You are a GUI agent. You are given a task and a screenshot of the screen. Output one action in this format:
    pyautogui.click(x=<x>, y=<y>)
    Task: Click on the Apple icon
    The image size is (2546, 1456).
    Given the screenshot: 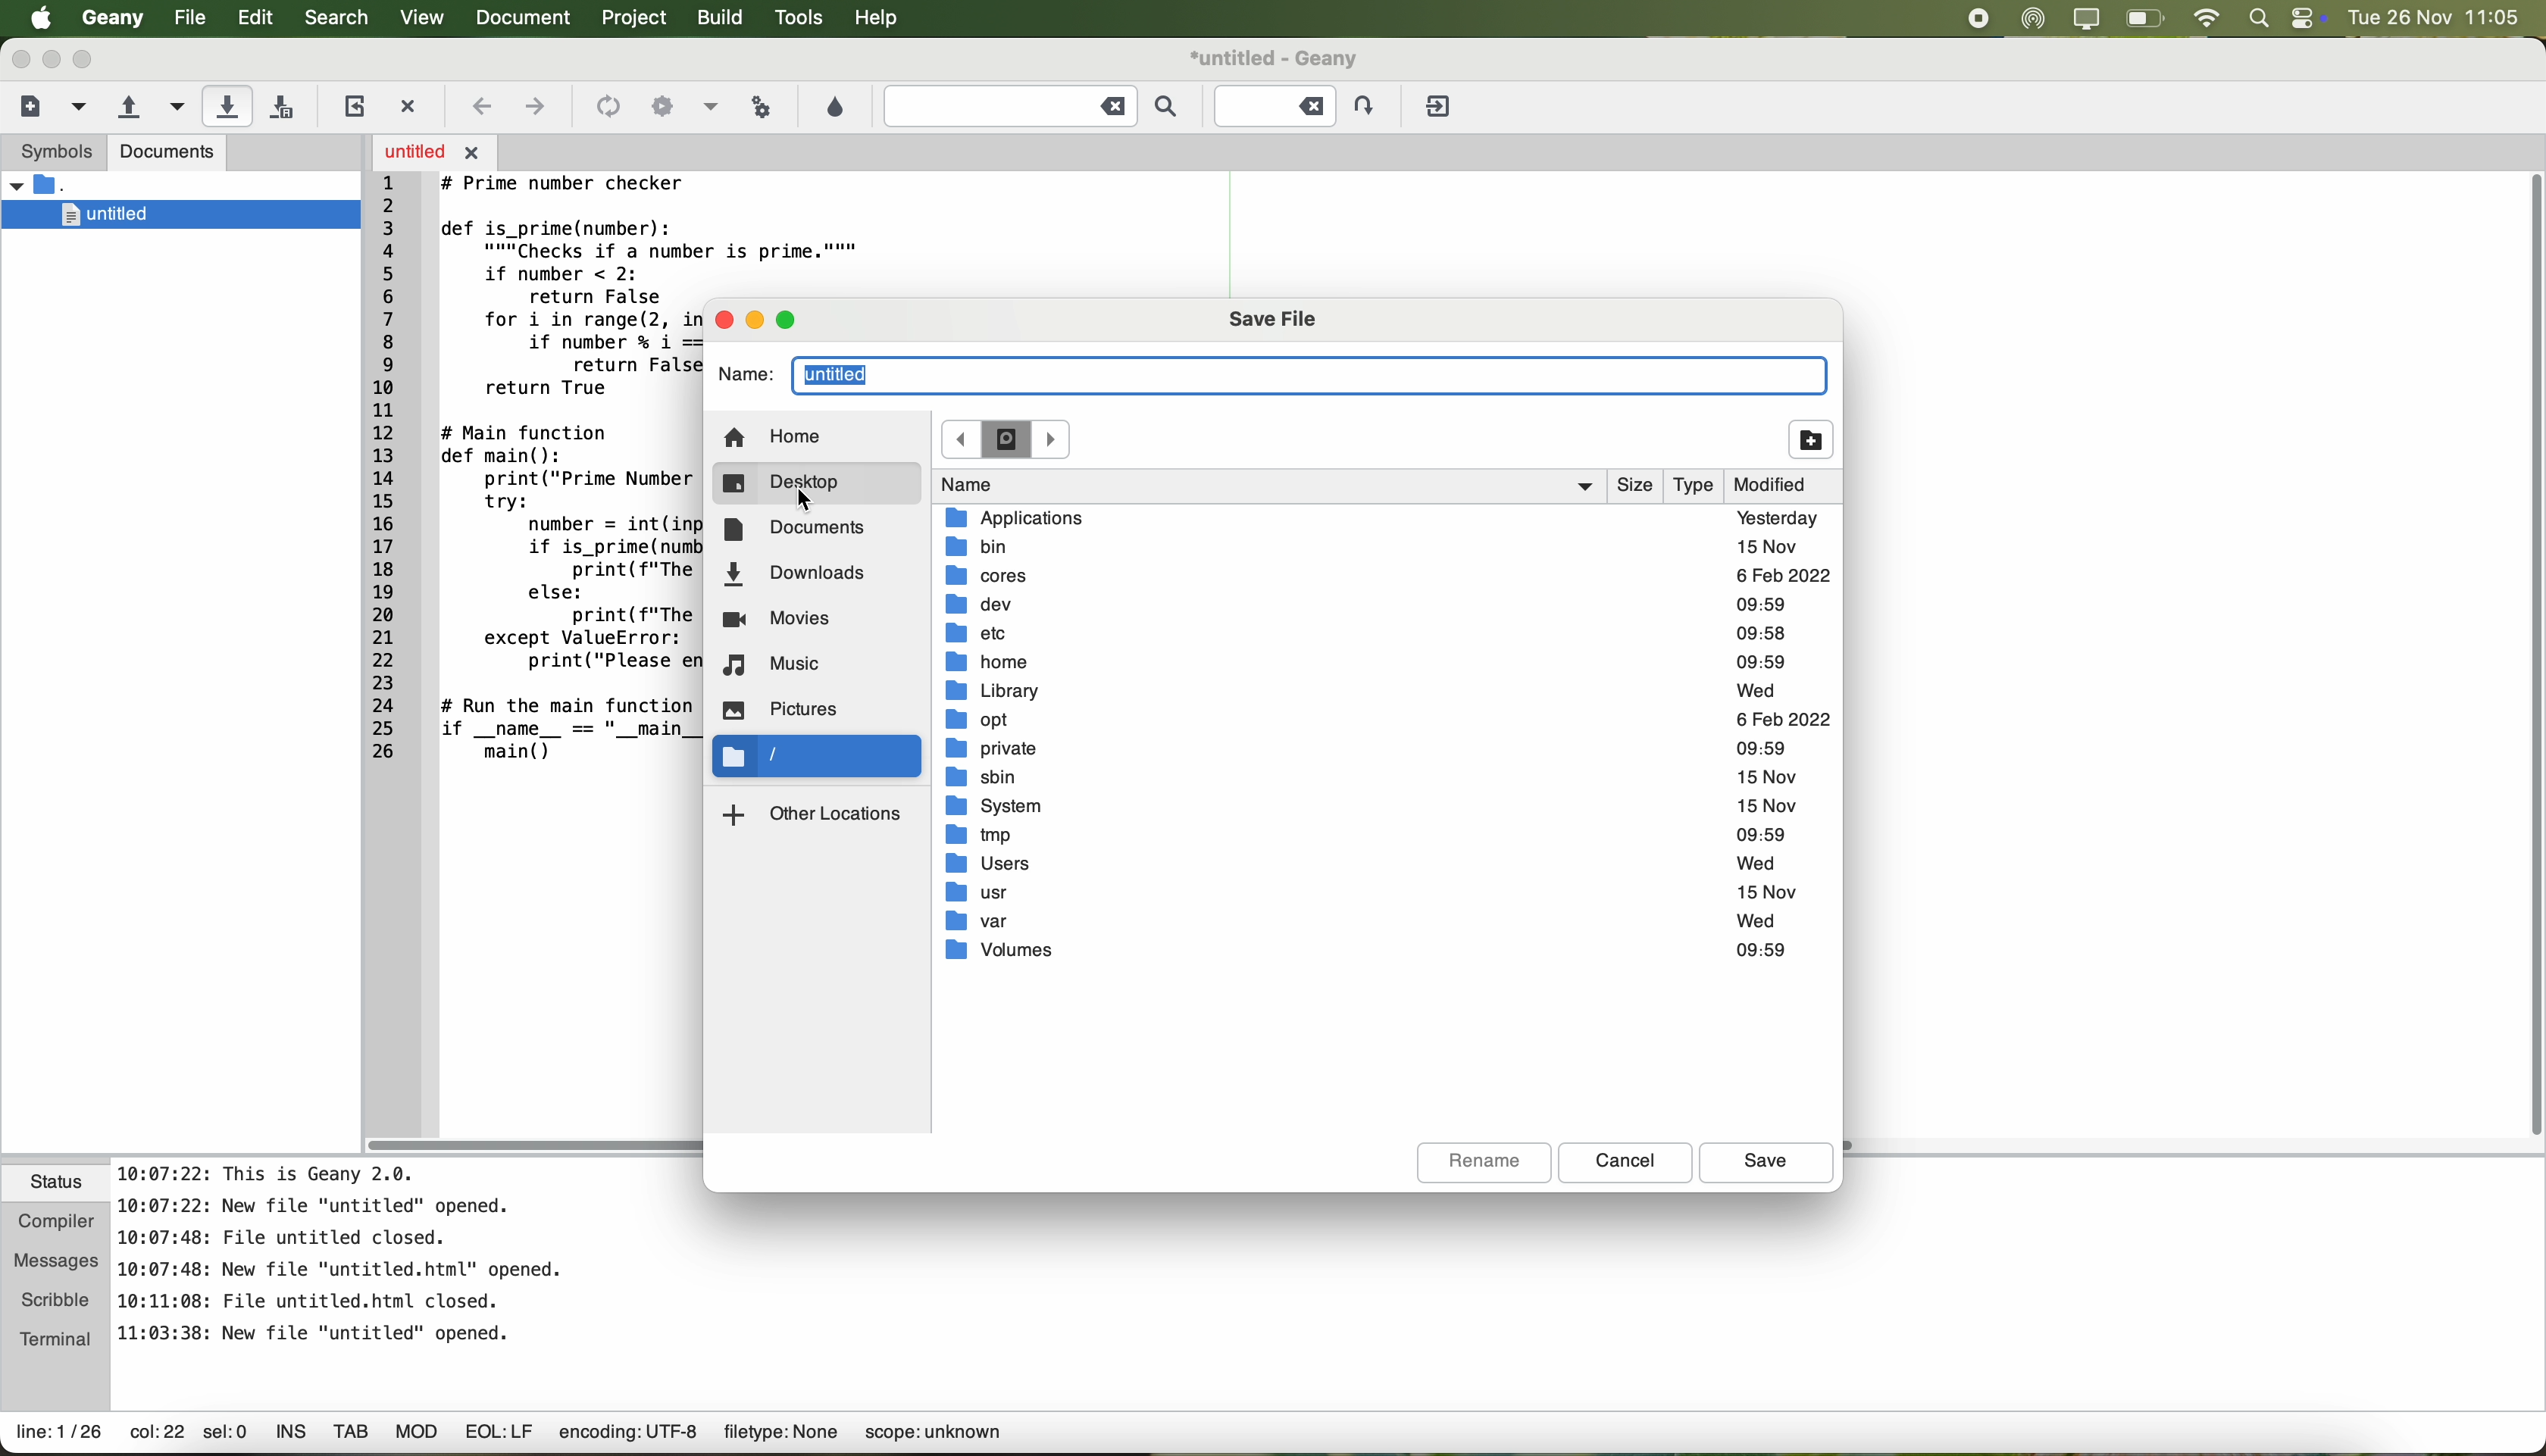 What is the action you would take?
    pyautogui.click(x=32, y=18)
    